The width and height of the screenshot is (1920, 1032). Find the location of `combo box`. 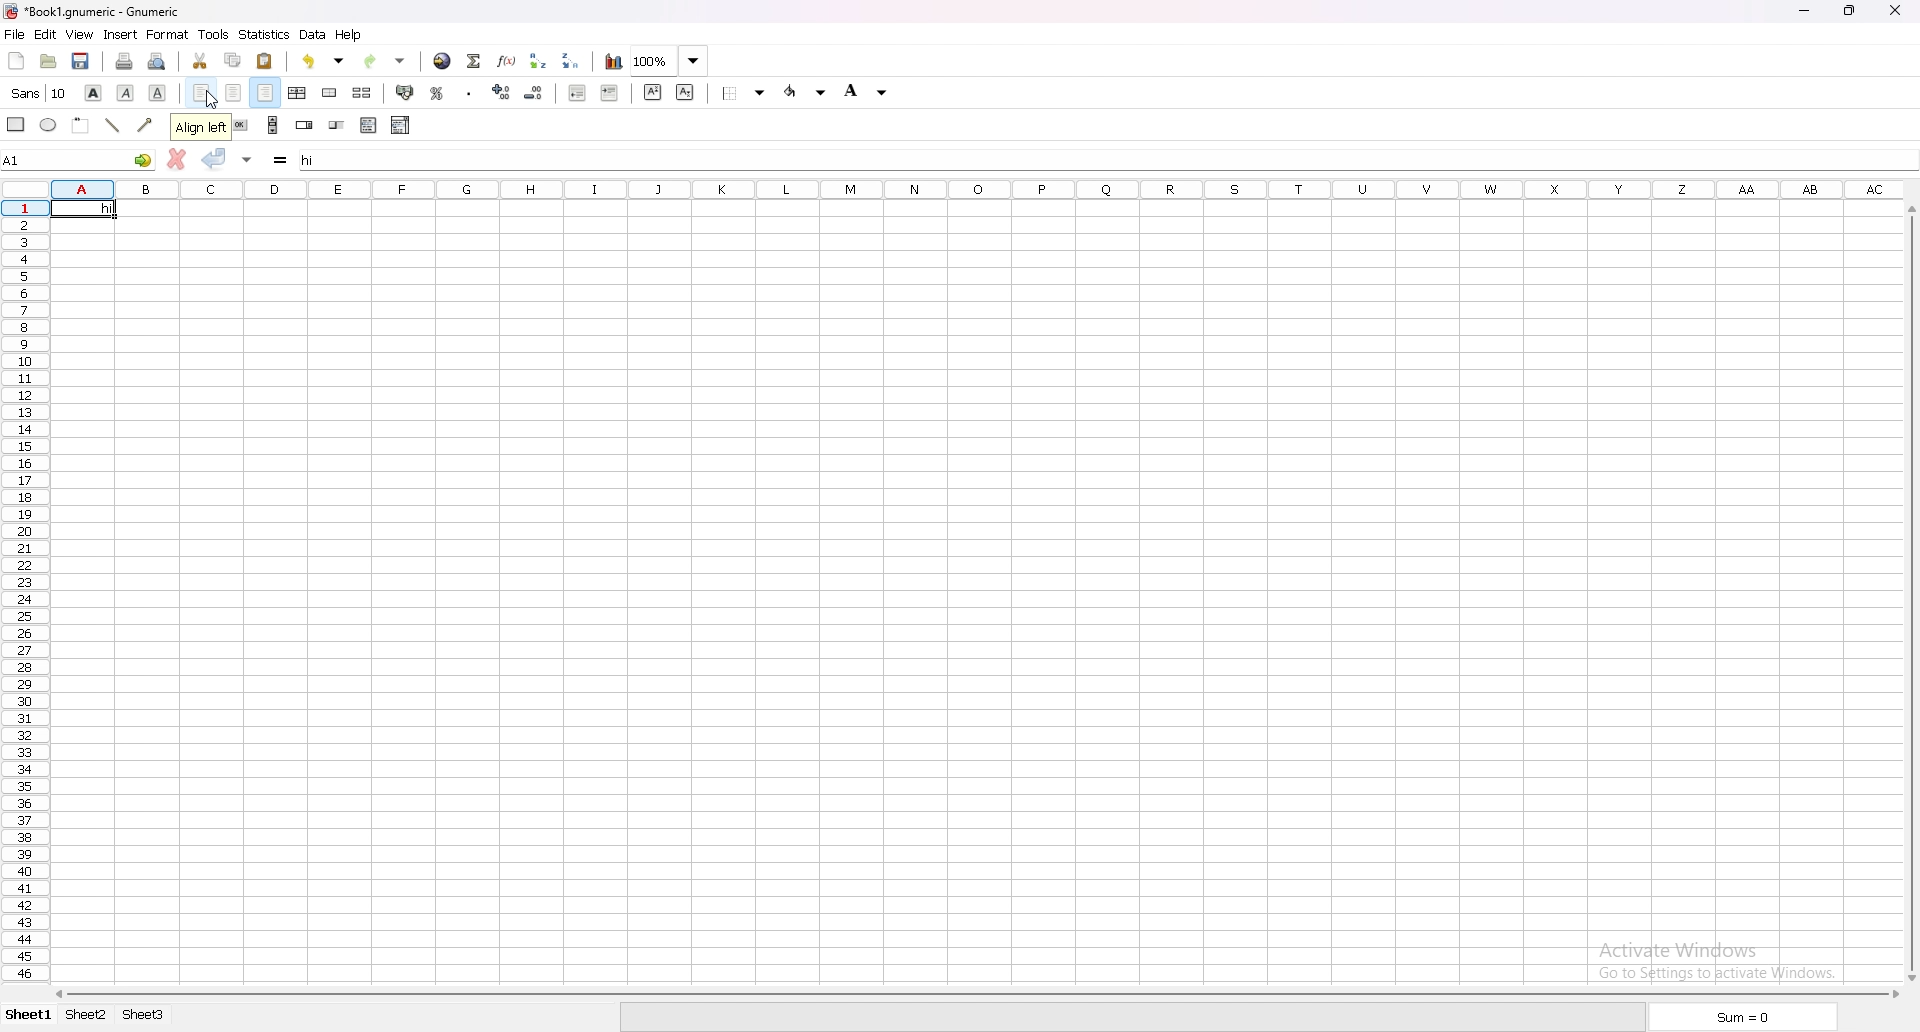

combo box is located at coordinates (402, 125).